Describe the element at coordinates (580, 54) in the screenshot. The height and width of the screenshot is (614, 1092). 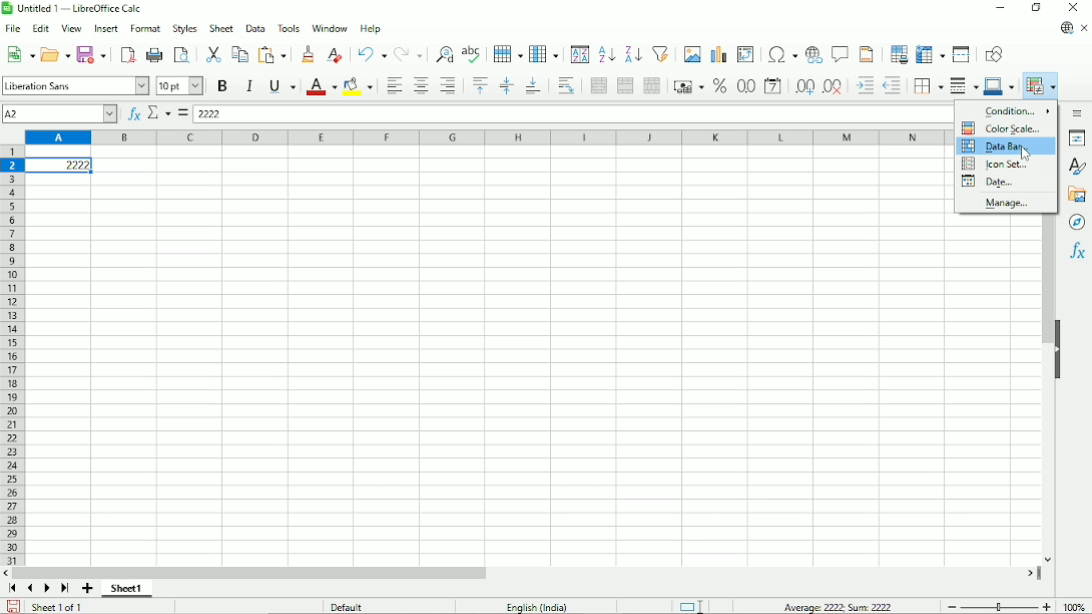
I see `Sort` at that location.